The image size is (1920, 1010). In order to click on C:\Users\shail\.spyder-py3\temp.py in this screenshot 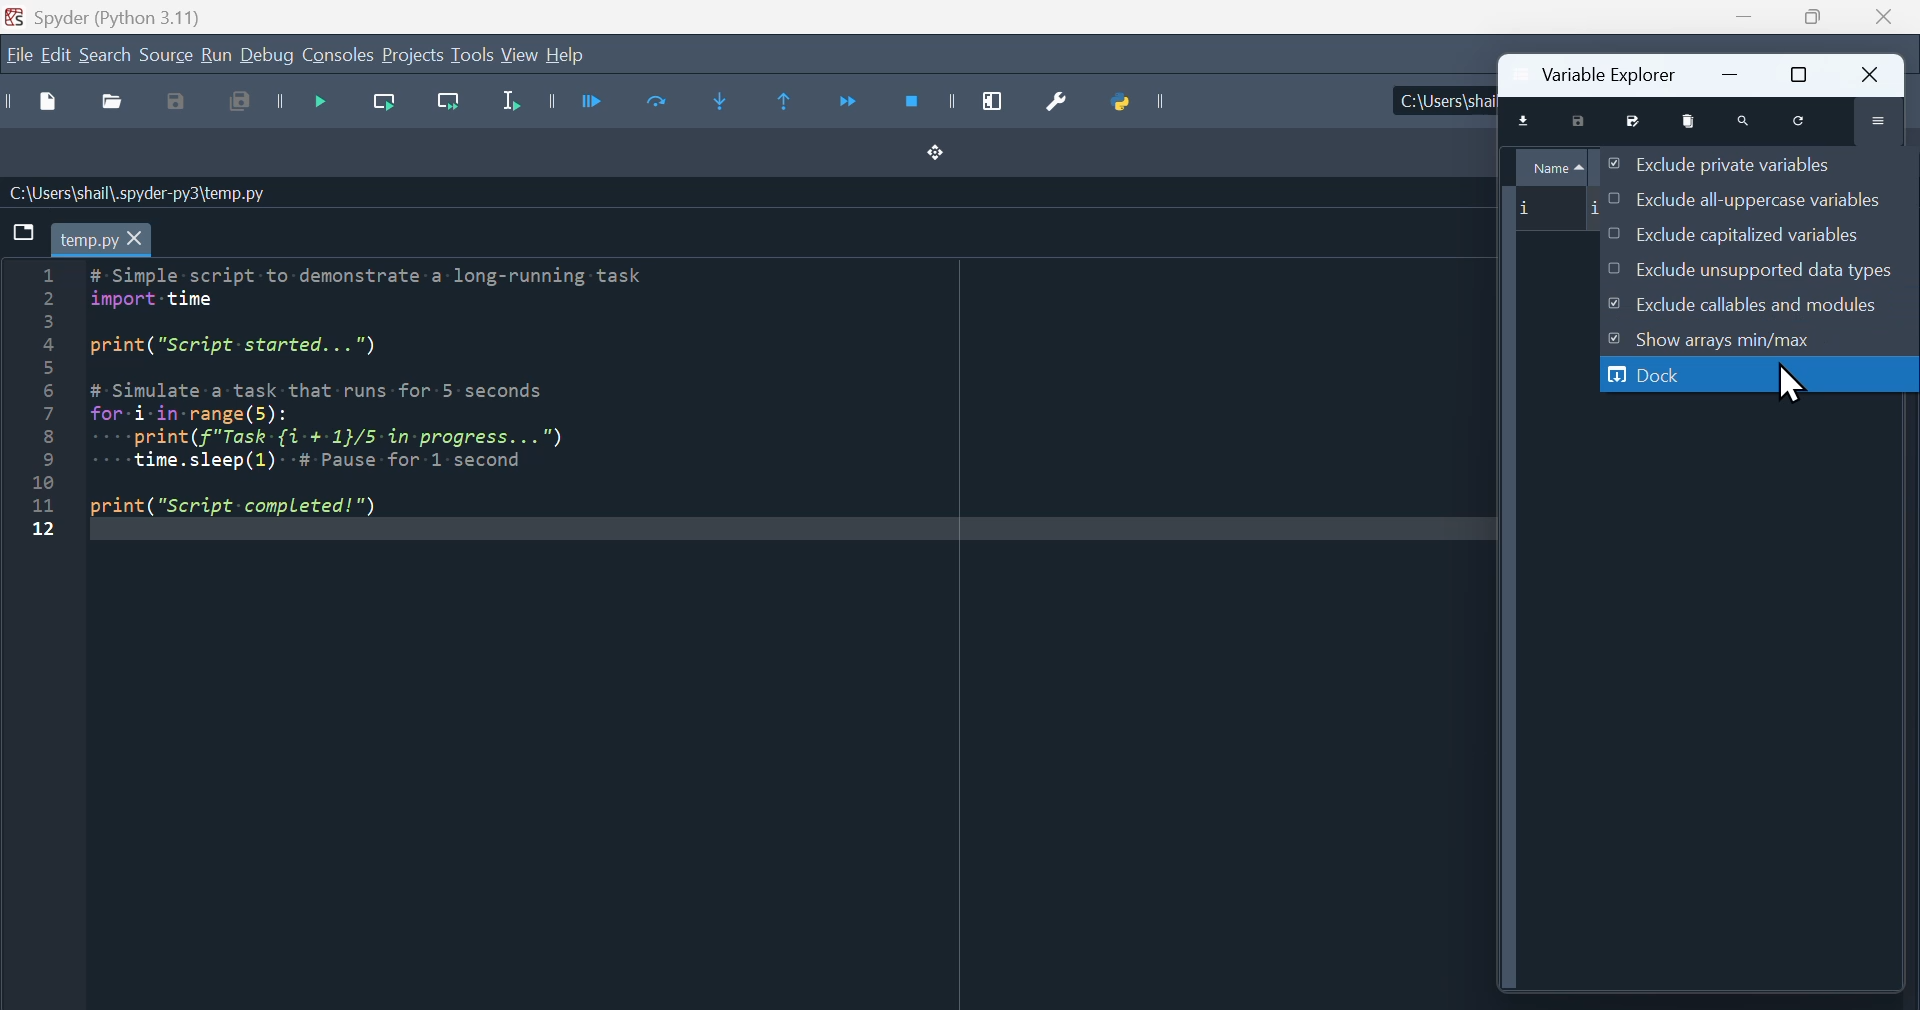, I will do `click(140, 193)`.